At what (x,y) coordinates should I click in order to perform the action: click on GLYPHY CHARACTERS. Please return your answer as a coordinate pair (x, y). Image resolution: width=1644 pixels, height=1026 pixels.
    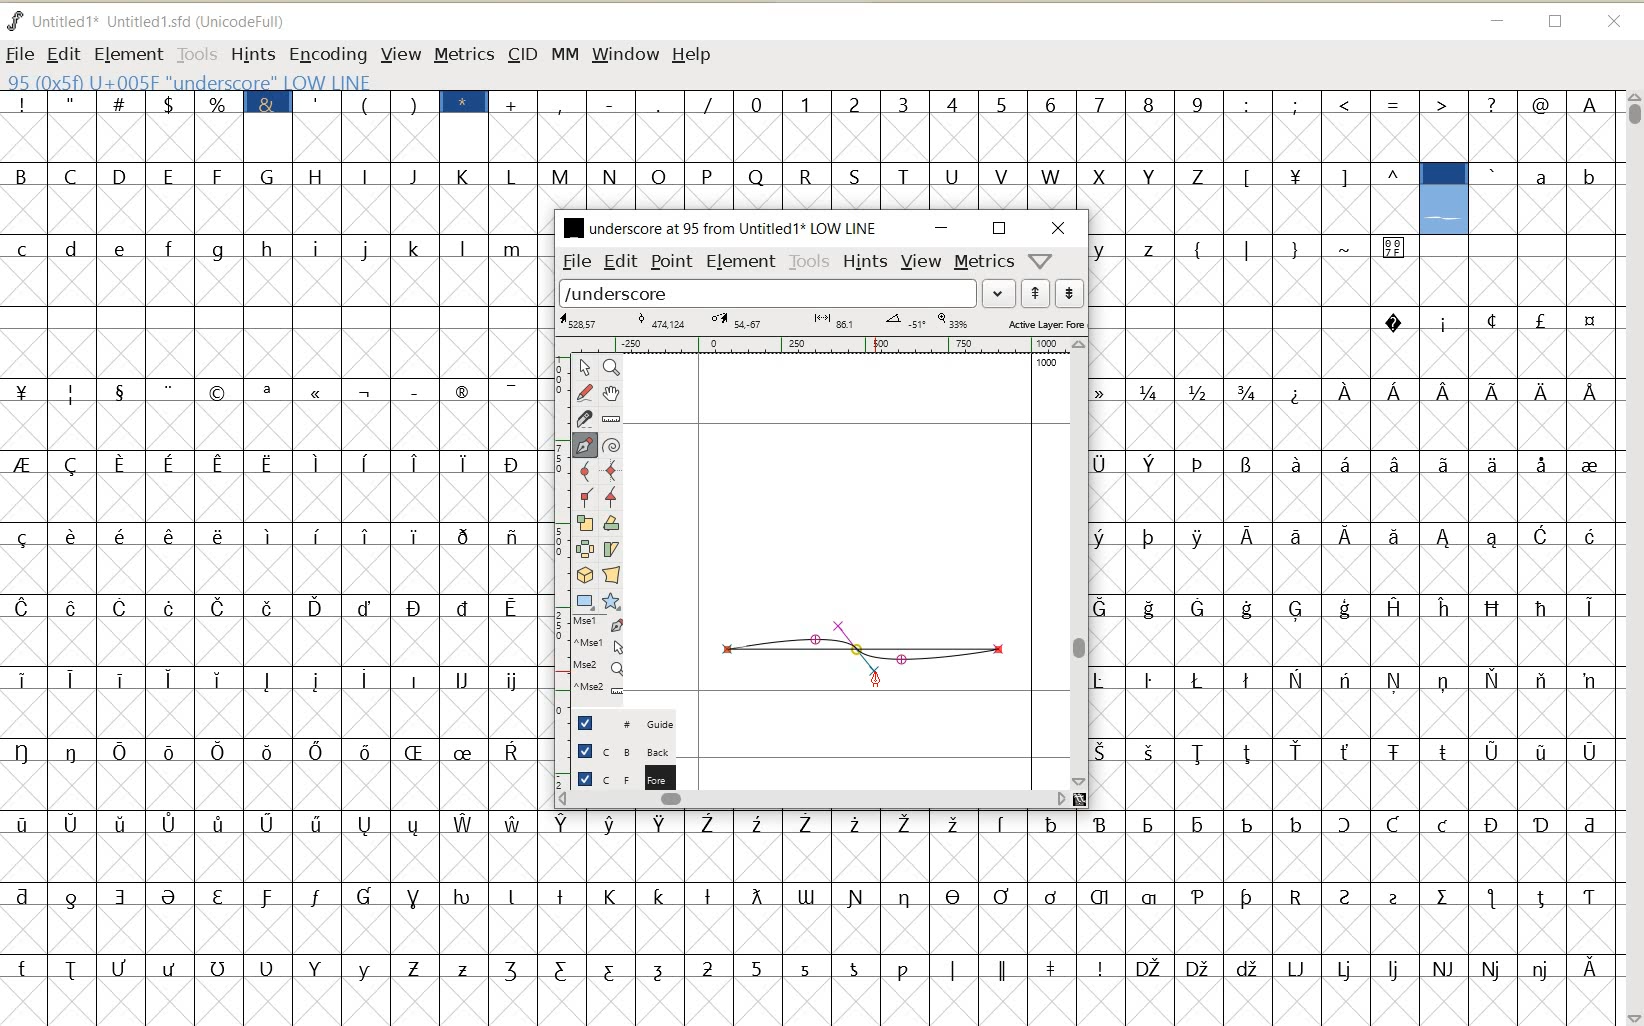
    Looking at the image, I should click on (814, 178).